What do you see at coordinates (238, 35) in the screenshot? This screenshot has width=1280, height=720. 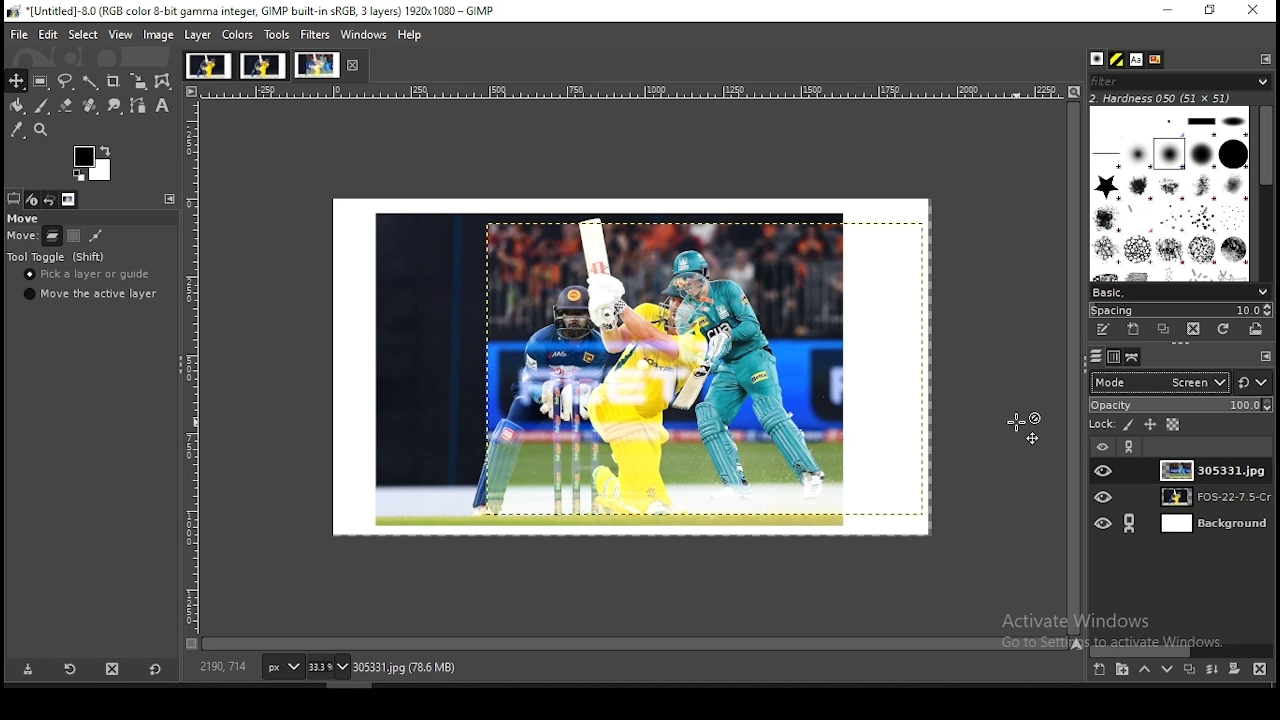 I see `colors` at bounding box center [238, 35].